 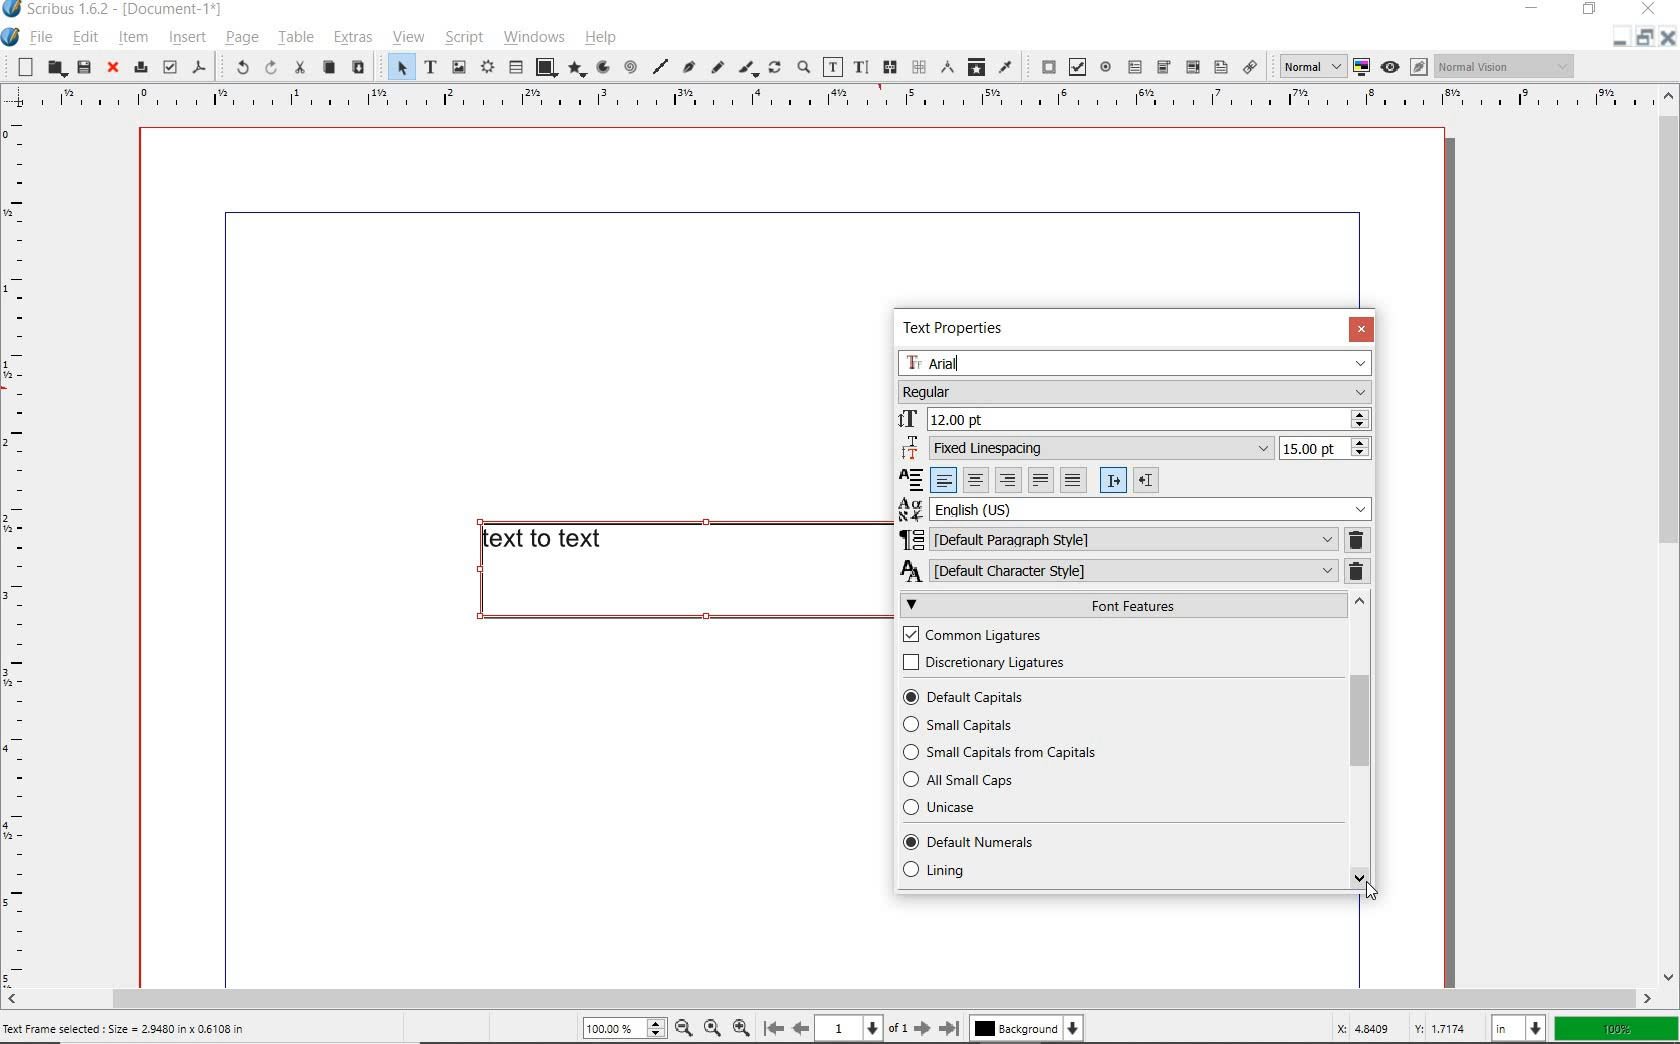 What do you see at coordinates (1028, 1030) in the screenshot?
I see `Background` at bounding box center [1028, 1030].